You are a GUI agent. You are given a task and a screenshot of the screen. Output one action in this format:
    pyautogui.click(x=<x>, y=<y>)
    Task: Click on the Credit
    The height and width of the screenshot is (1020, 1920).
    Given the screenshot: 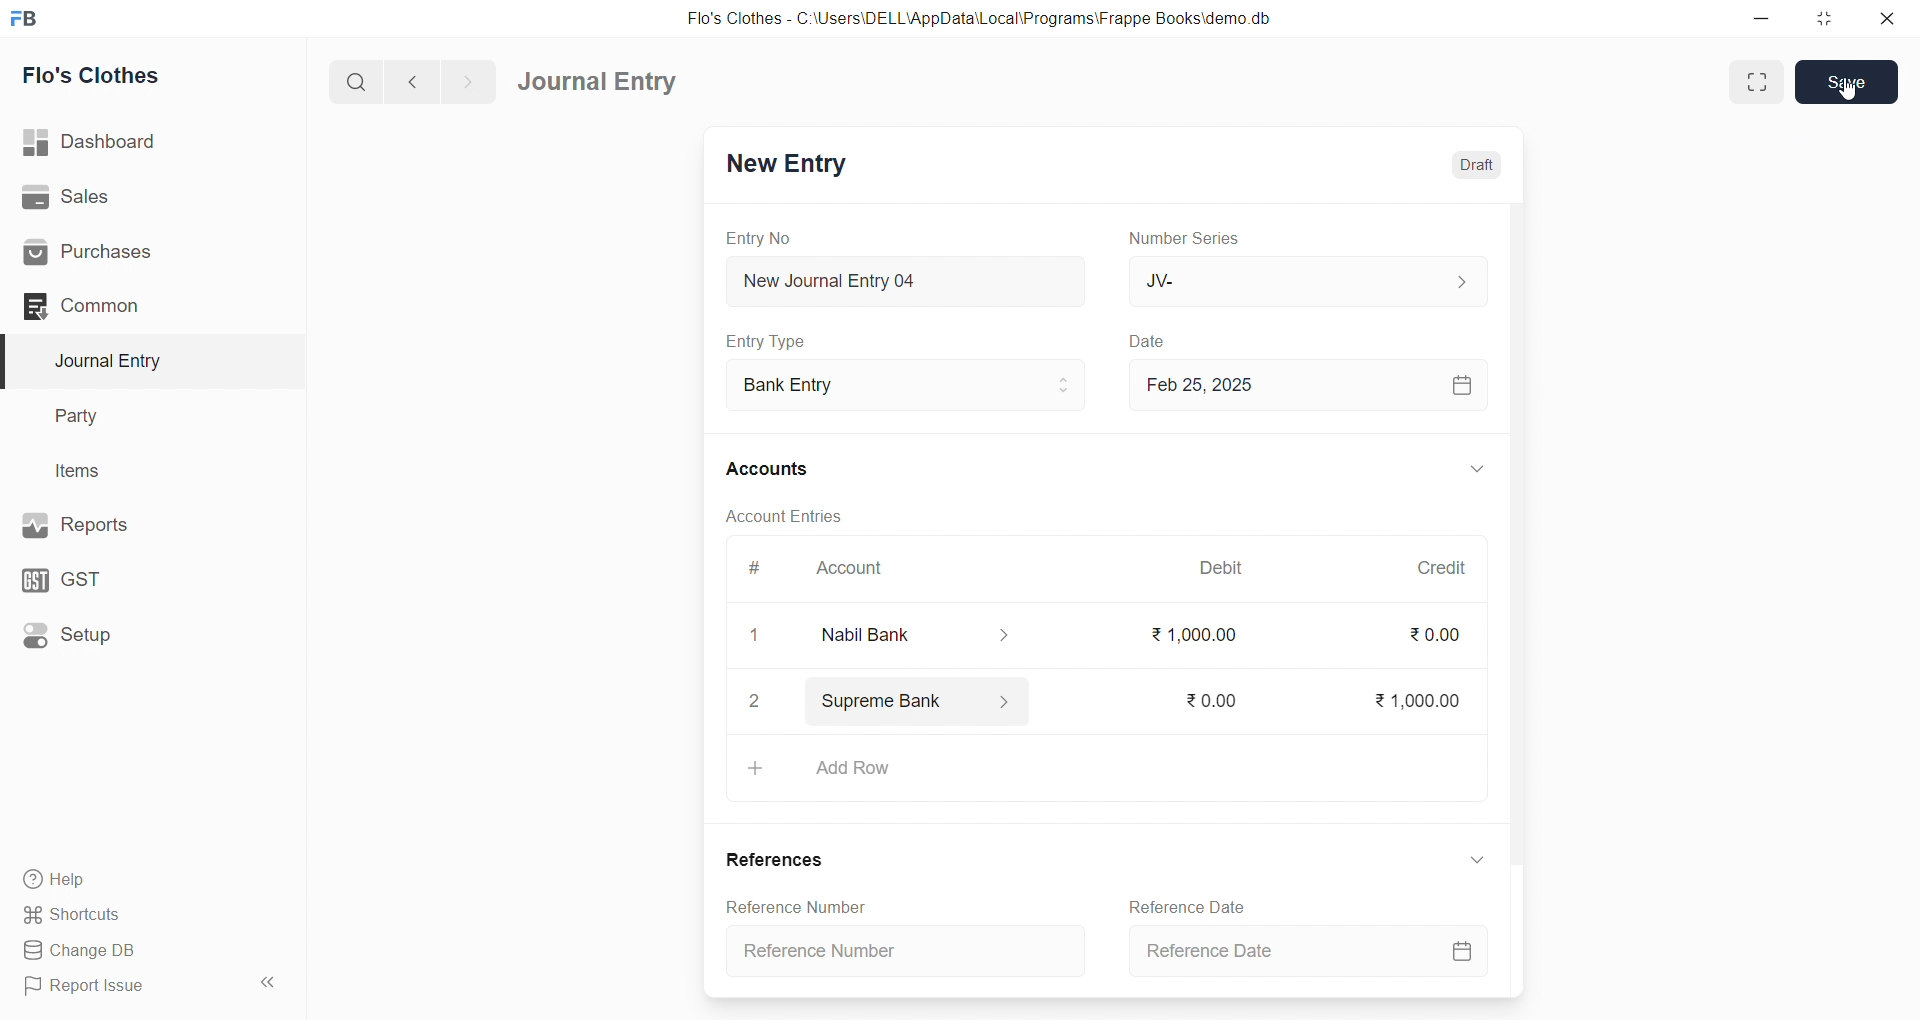 What is the action you would take?
    pyautogui.click(x=1441, y=568)
    